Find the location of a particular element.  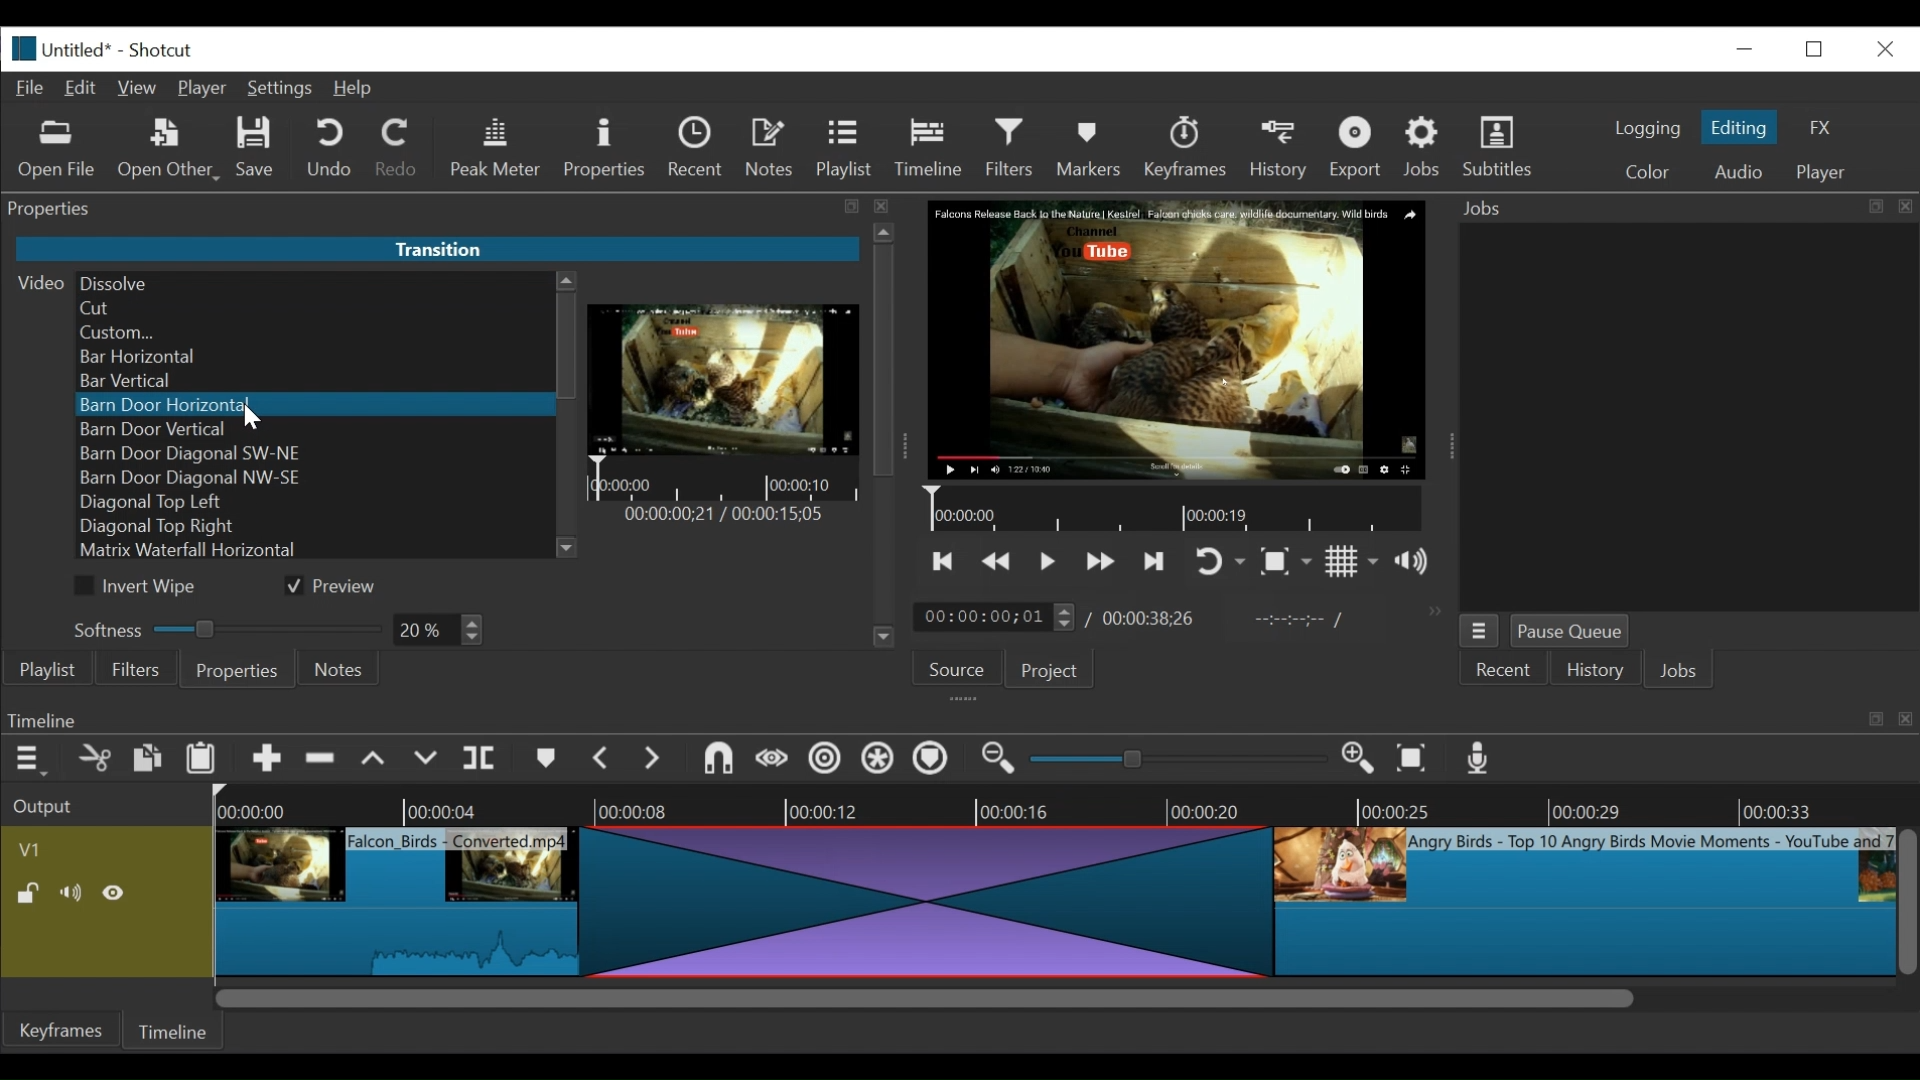

lift is located at coordinates (376, 761).